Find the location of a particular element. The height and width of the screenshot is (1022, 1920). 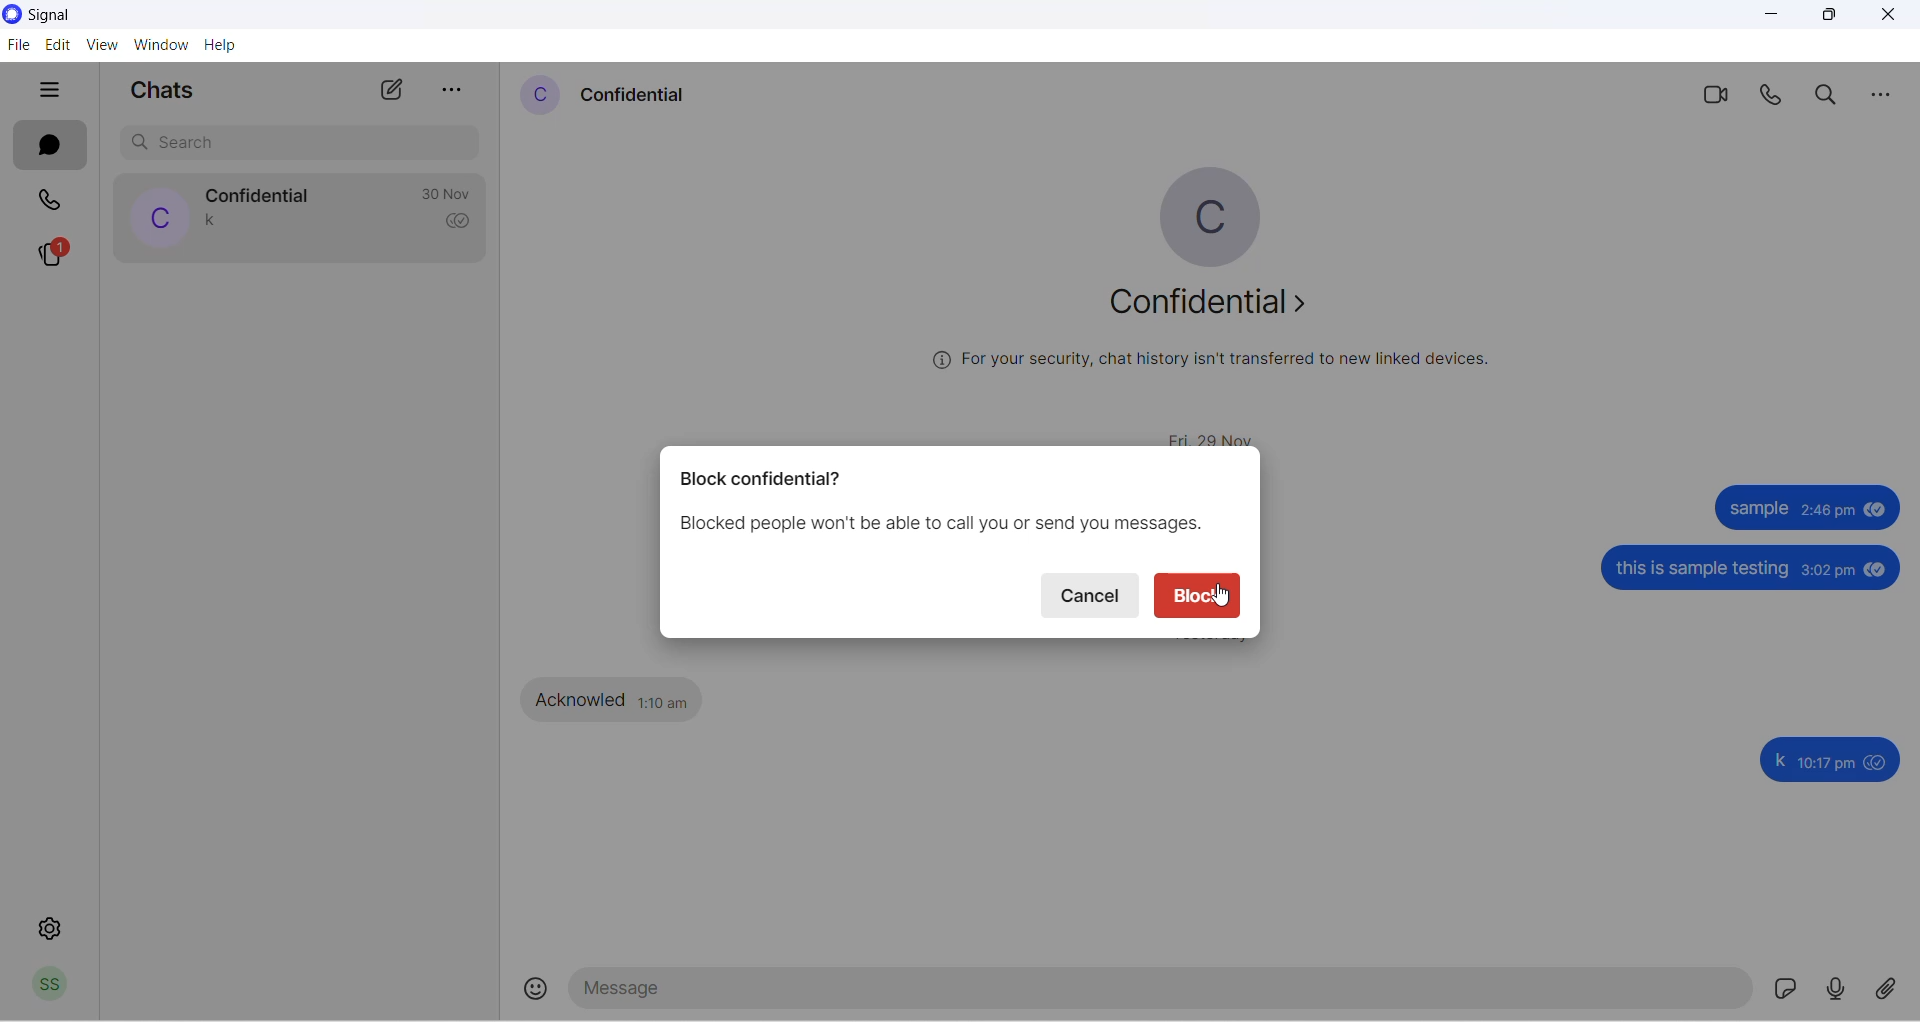

chats is located at coordinates (51, 145).